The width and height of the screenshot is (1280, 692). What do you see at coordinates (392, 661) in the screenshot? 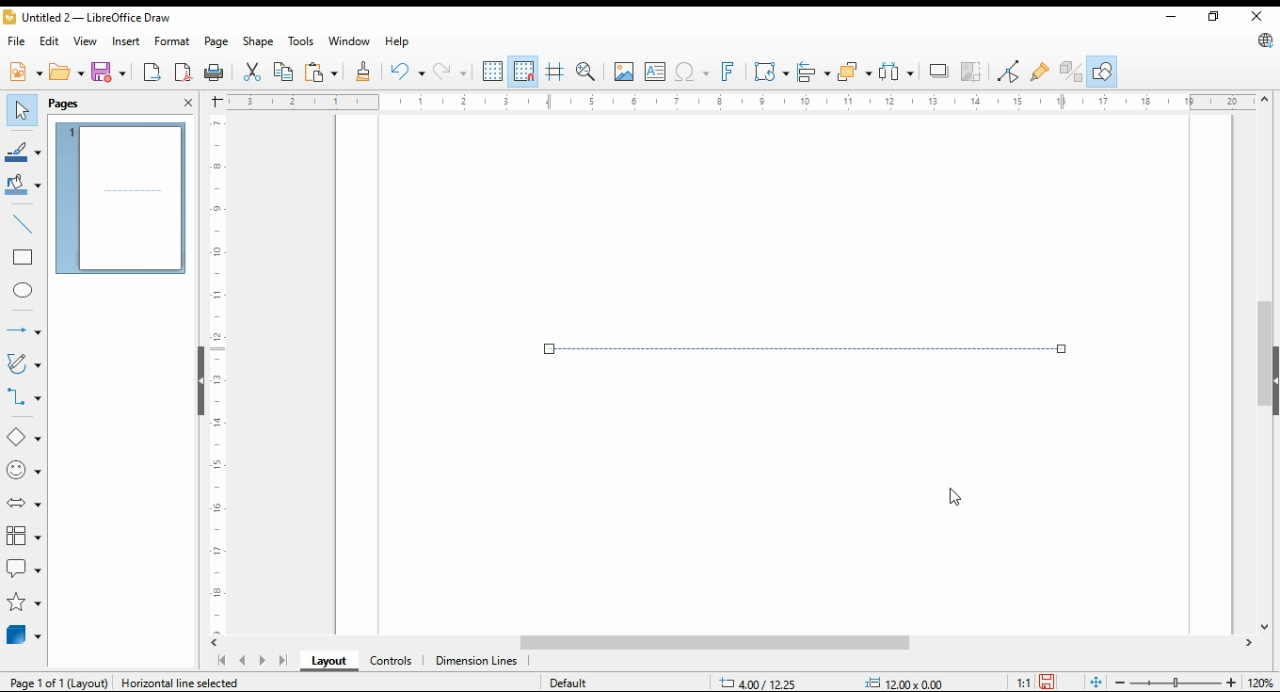
I see `ontrols` at bounding box center [392, 661].